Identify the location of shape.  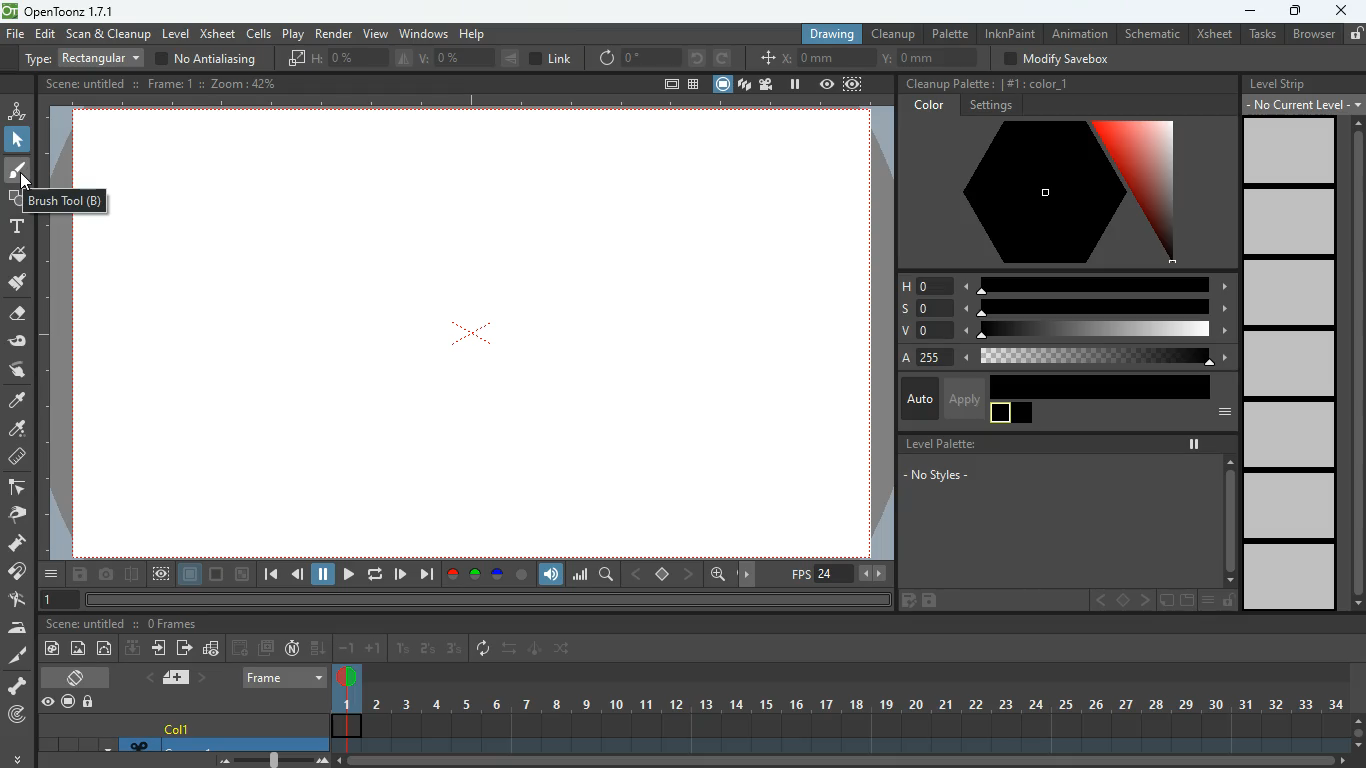
(13, 197).